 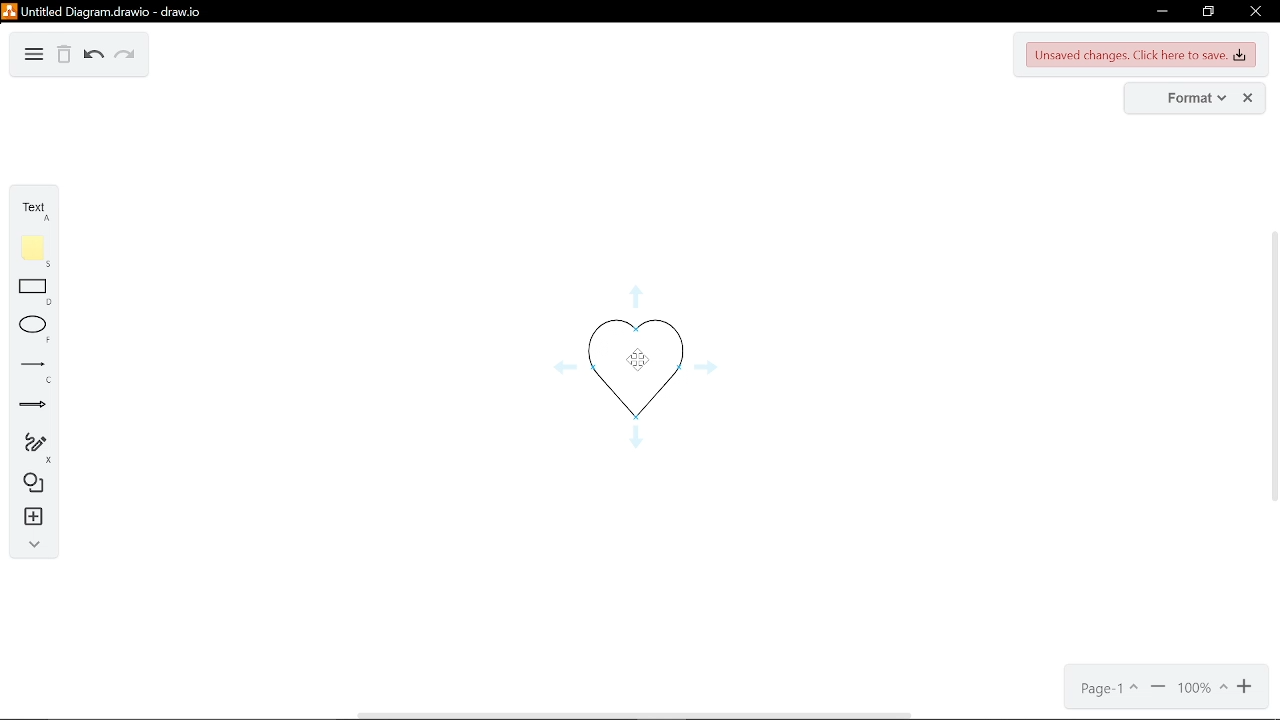 What do you see at coordinates (105, 11) in the screenshot?
I see `Untitled Diagram.drawio - draw.io` at bounding box center [105, 11].